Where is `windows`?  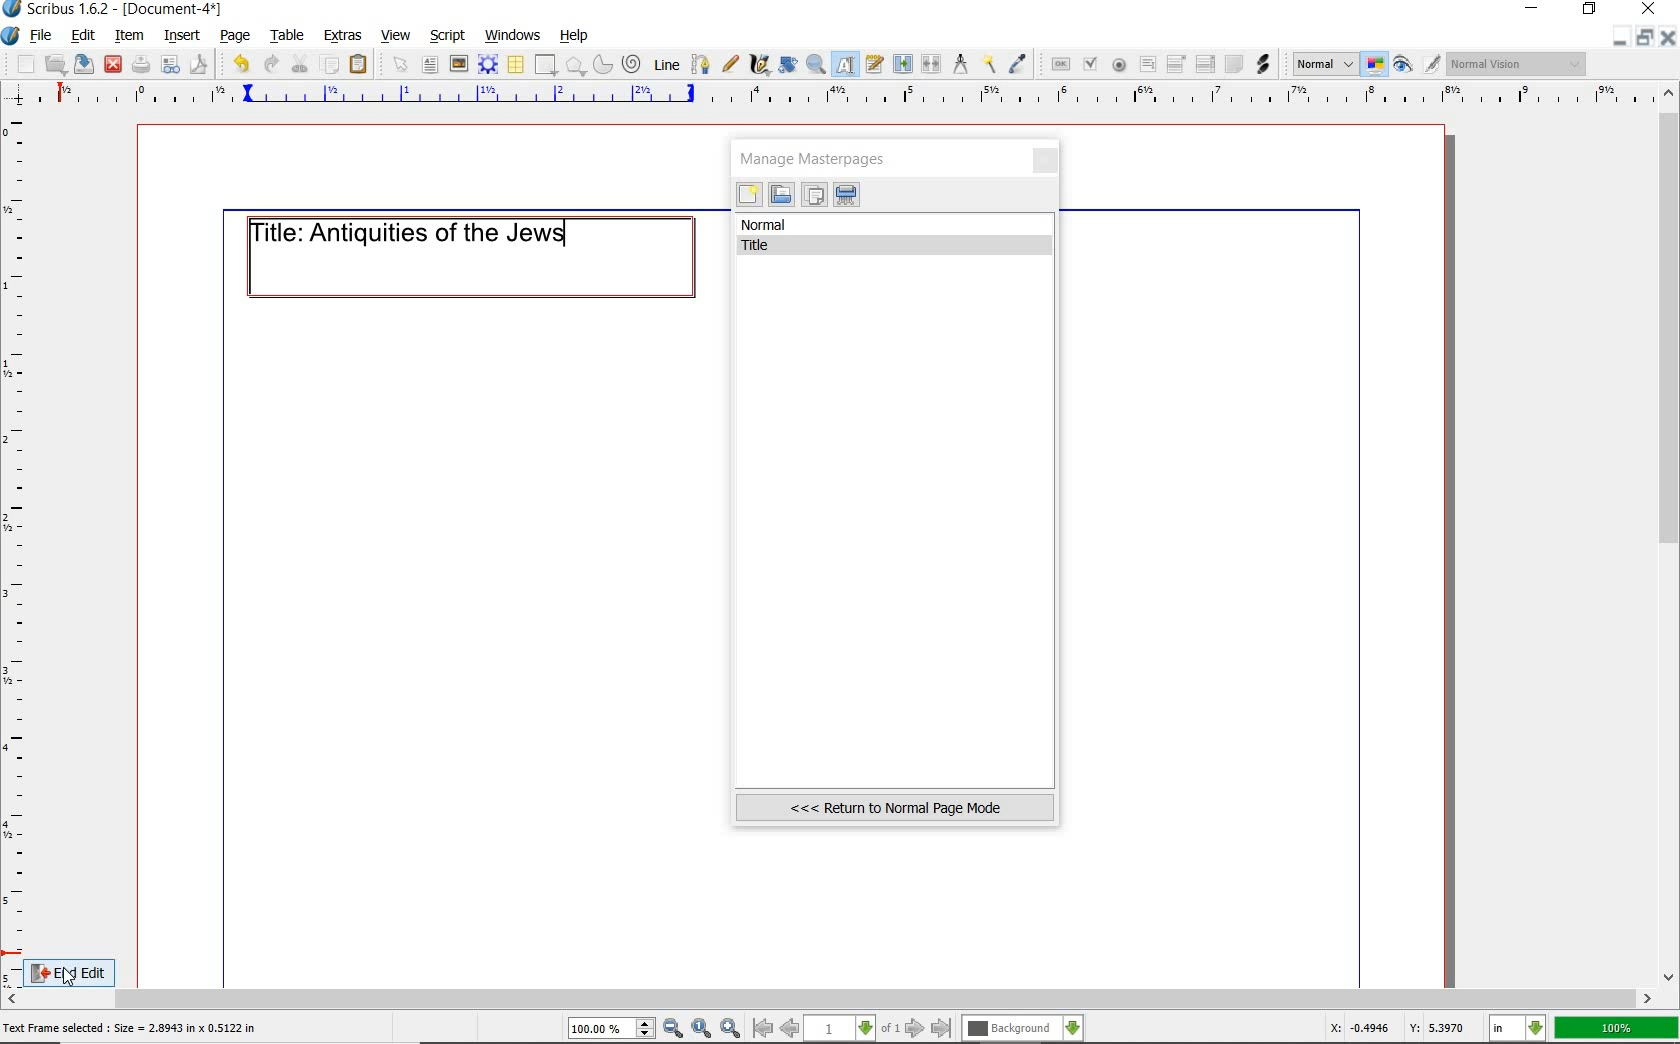 windows is located at coordinates (512, 34).